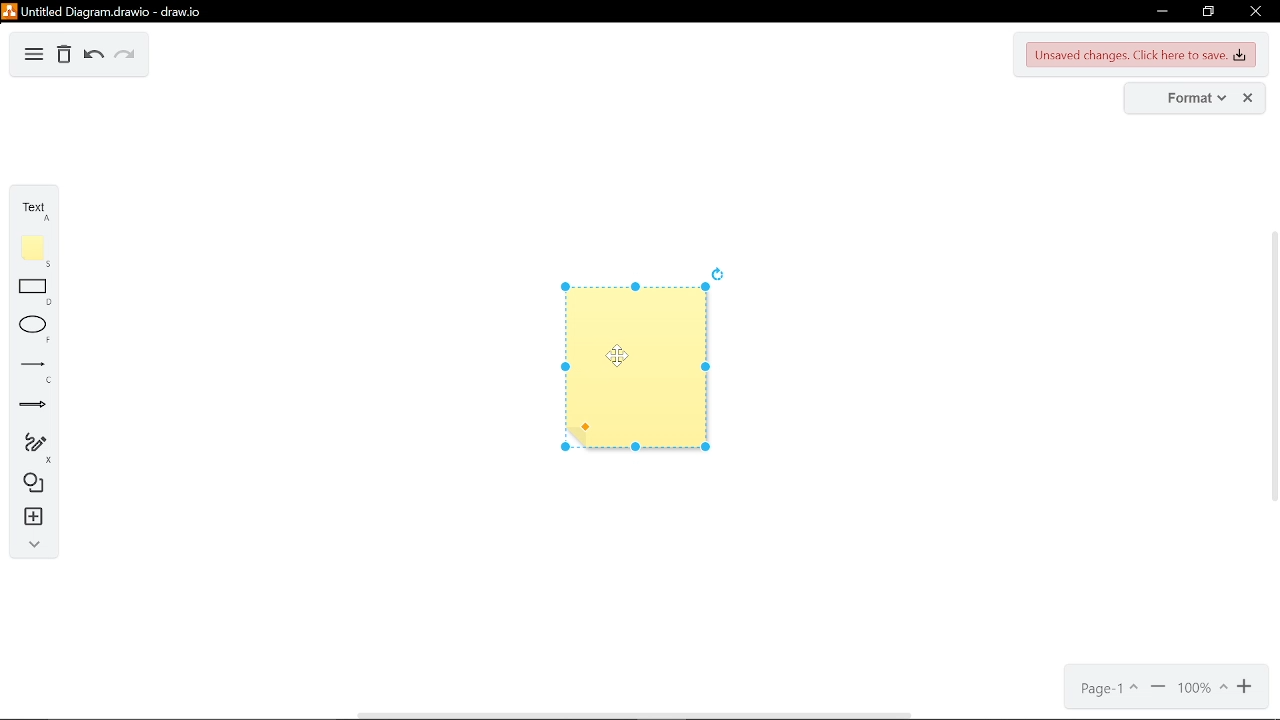 The width and height of the screenshot is (1280, 720). I want to click on insert, so click(29, 517).